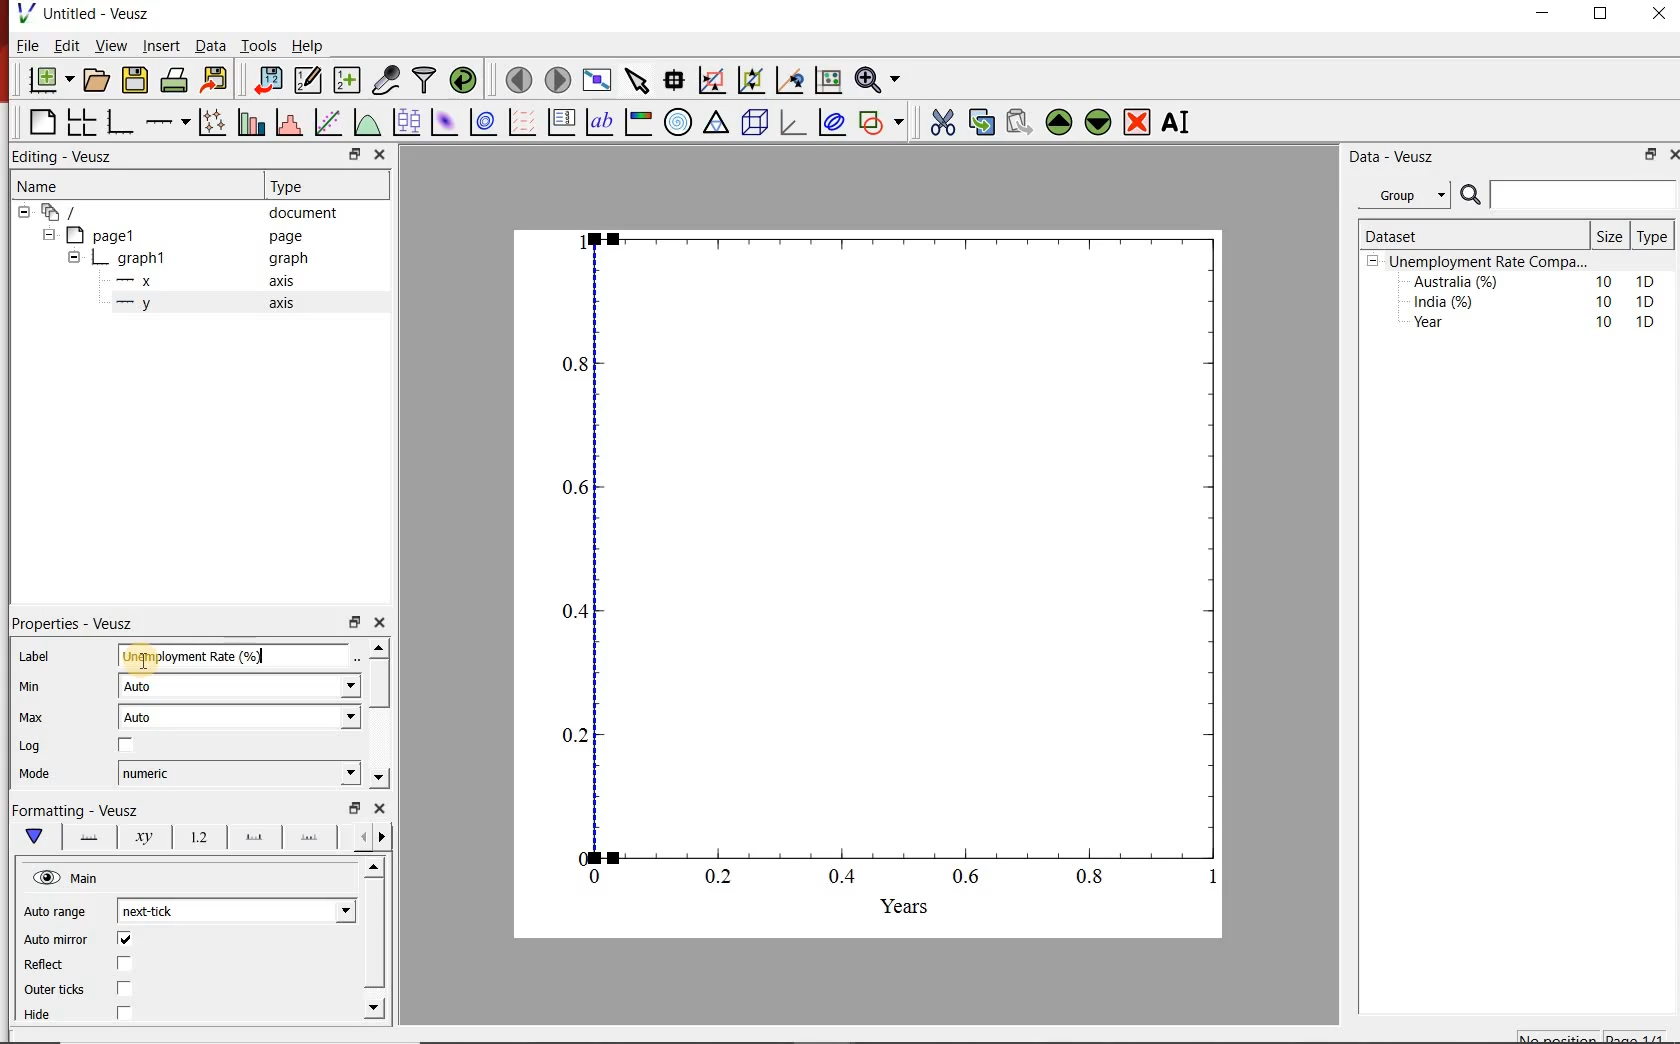  What do you see at coordinates (128, 940) in the screenshot?
I see `checkbox` at bounding box center [128, 940].